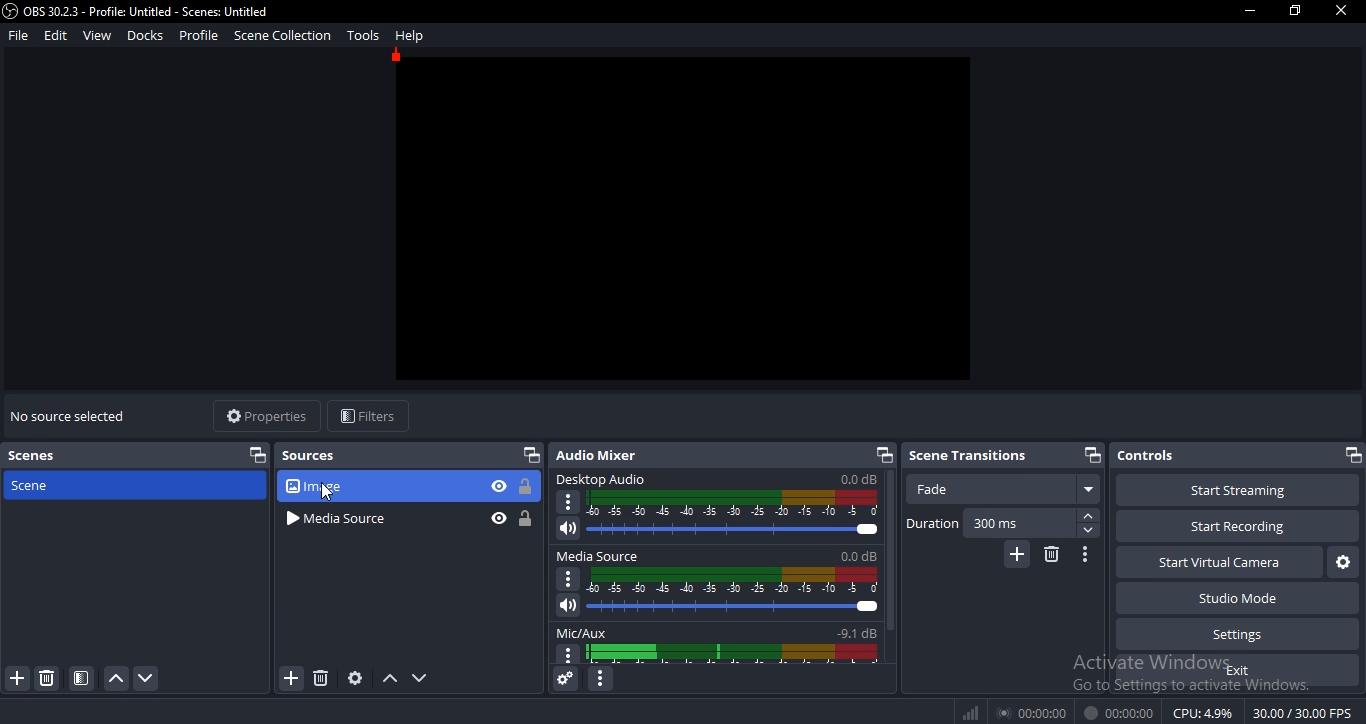 Image resolution: width=1366 pixels, height=724 pixels. What do you see at coordinates (46, 678) in the screenshot?
I see `remove scene` at bounding box center [46, 678].